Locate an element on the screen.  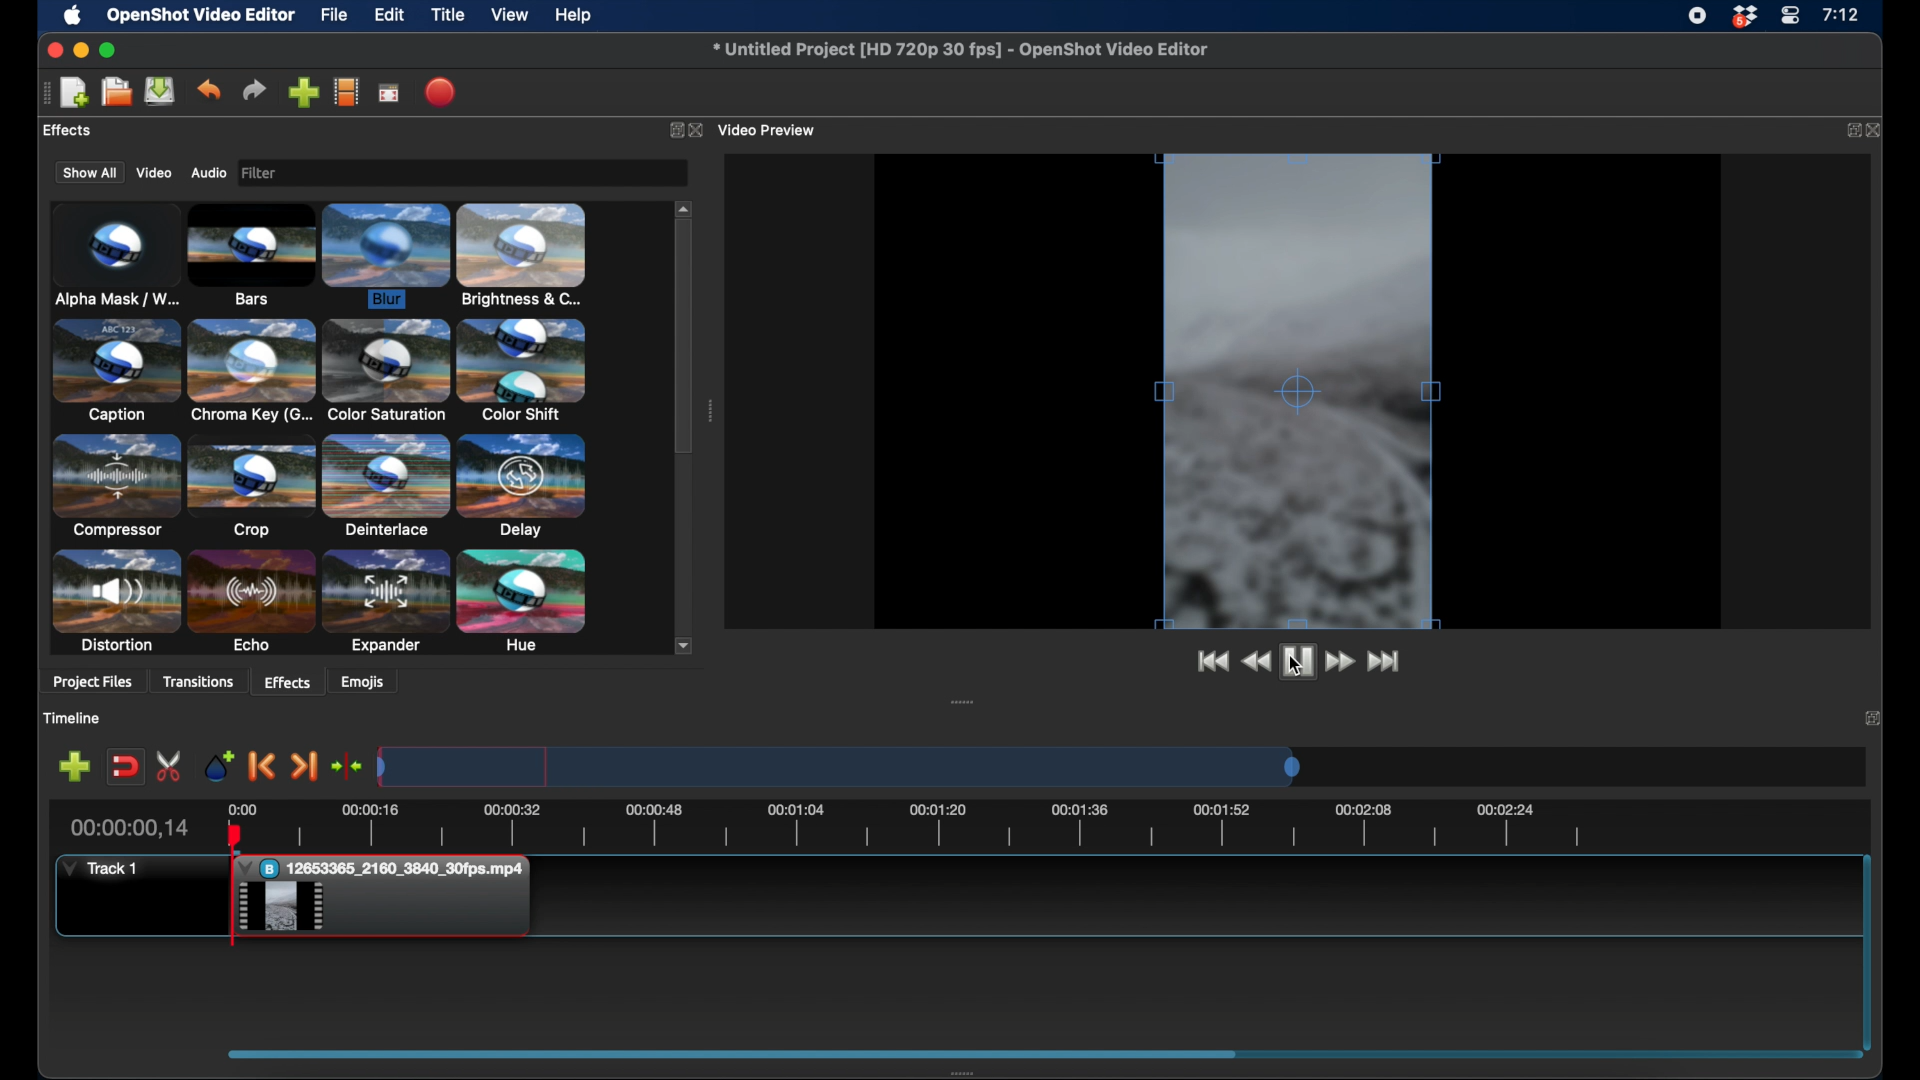
import files is located at coordinates (304, 92).